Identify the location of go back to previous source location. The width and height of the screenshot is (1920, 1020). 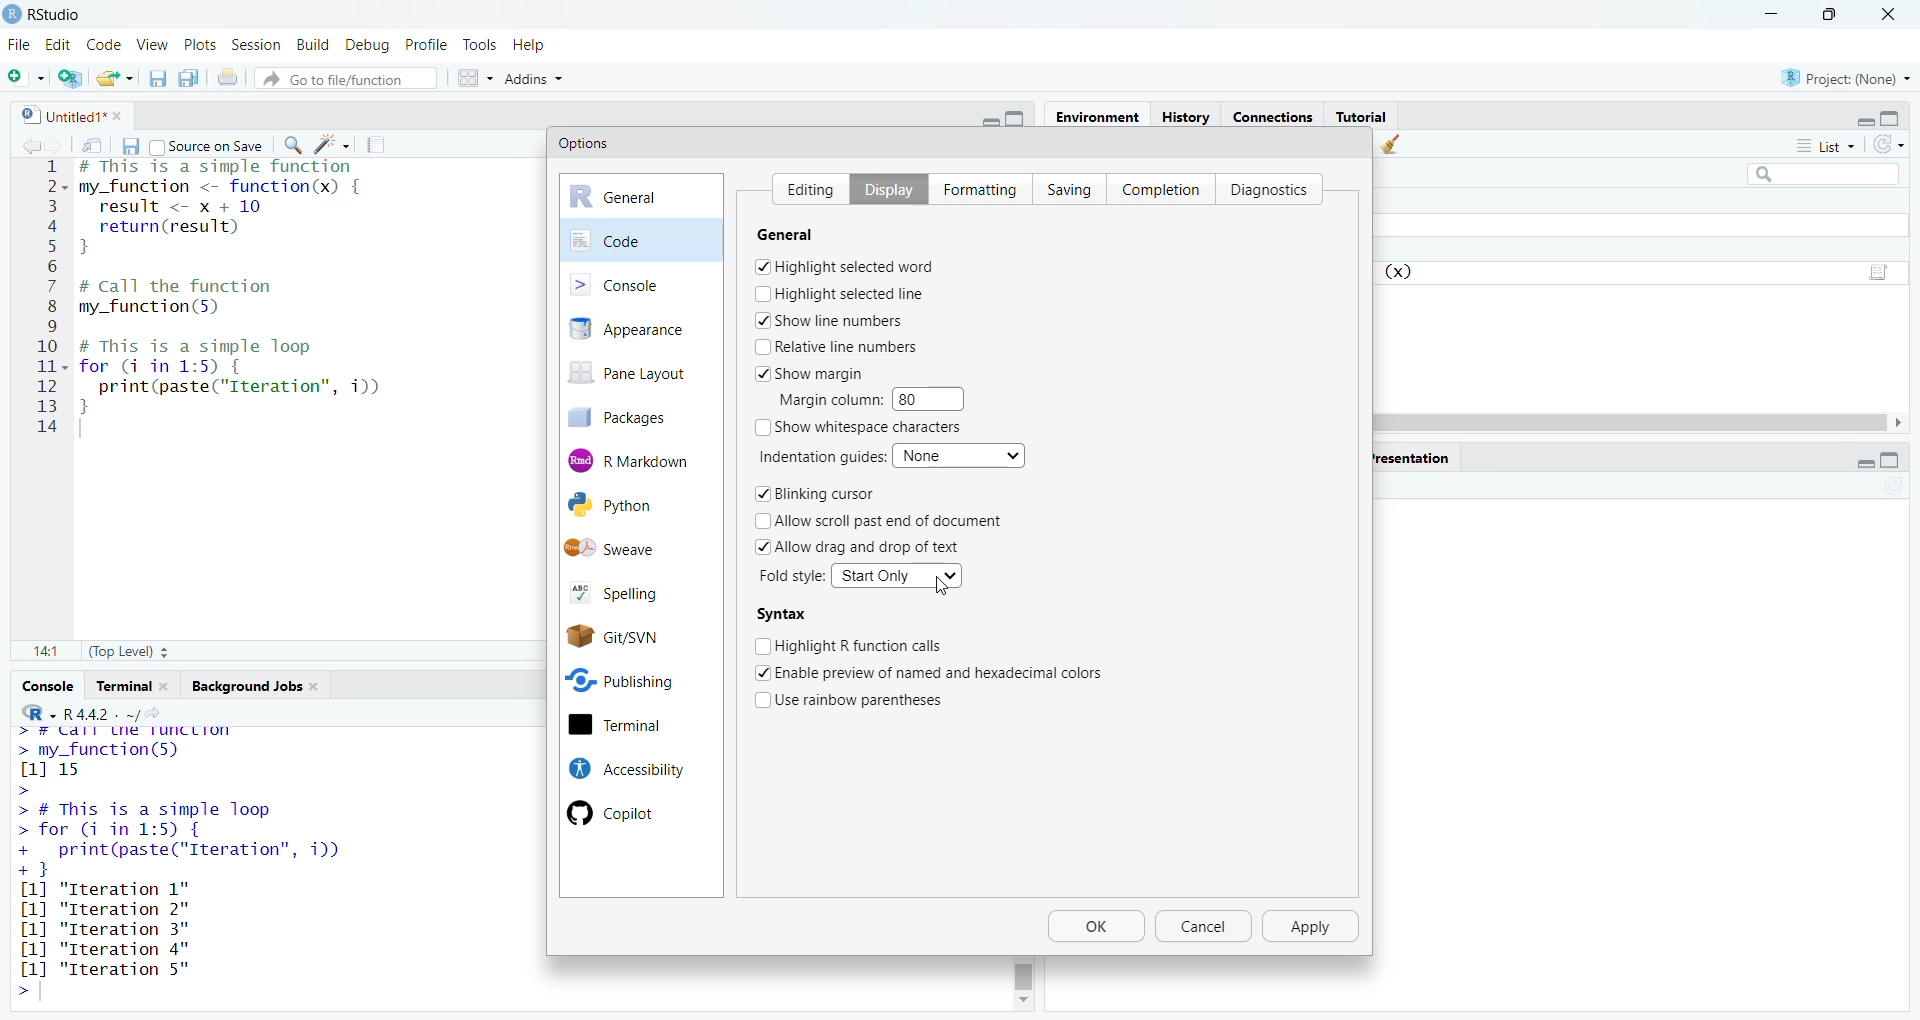
(22, 144).